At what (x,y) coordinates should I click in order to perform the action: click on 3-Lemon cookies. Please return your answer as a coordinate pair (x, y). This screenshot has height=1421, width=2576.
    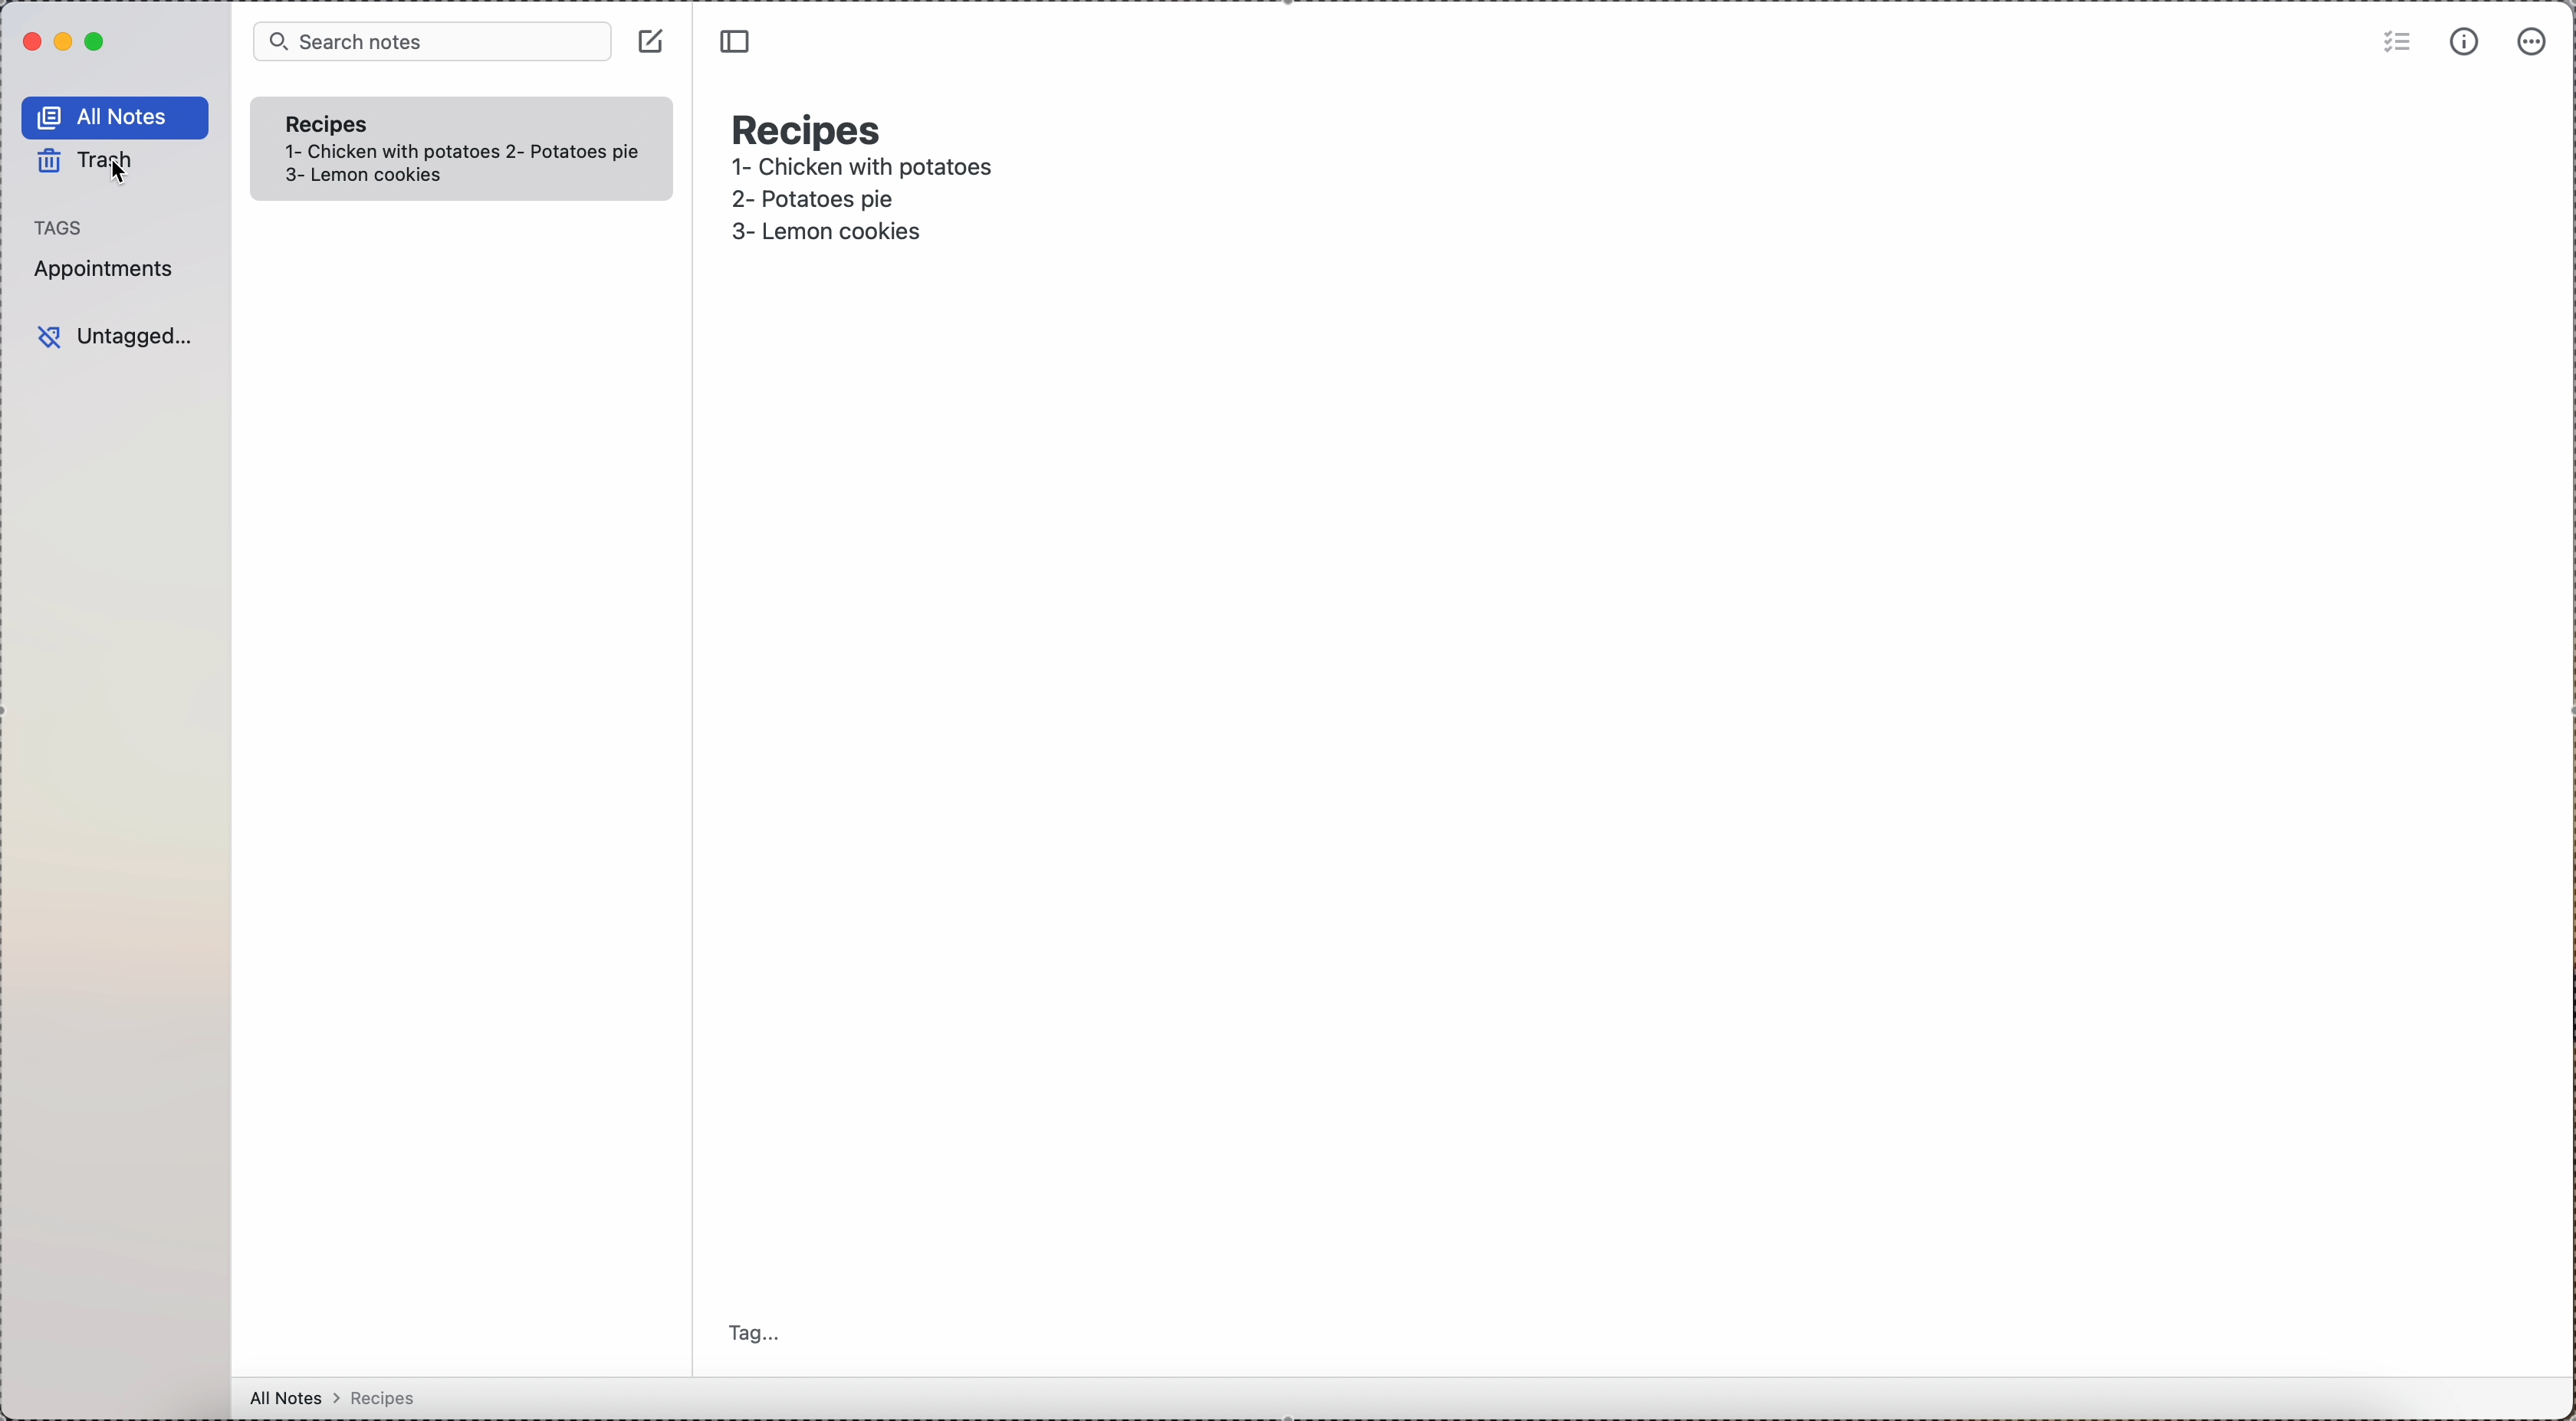
    Looking at the image, I should click on (854, 233).